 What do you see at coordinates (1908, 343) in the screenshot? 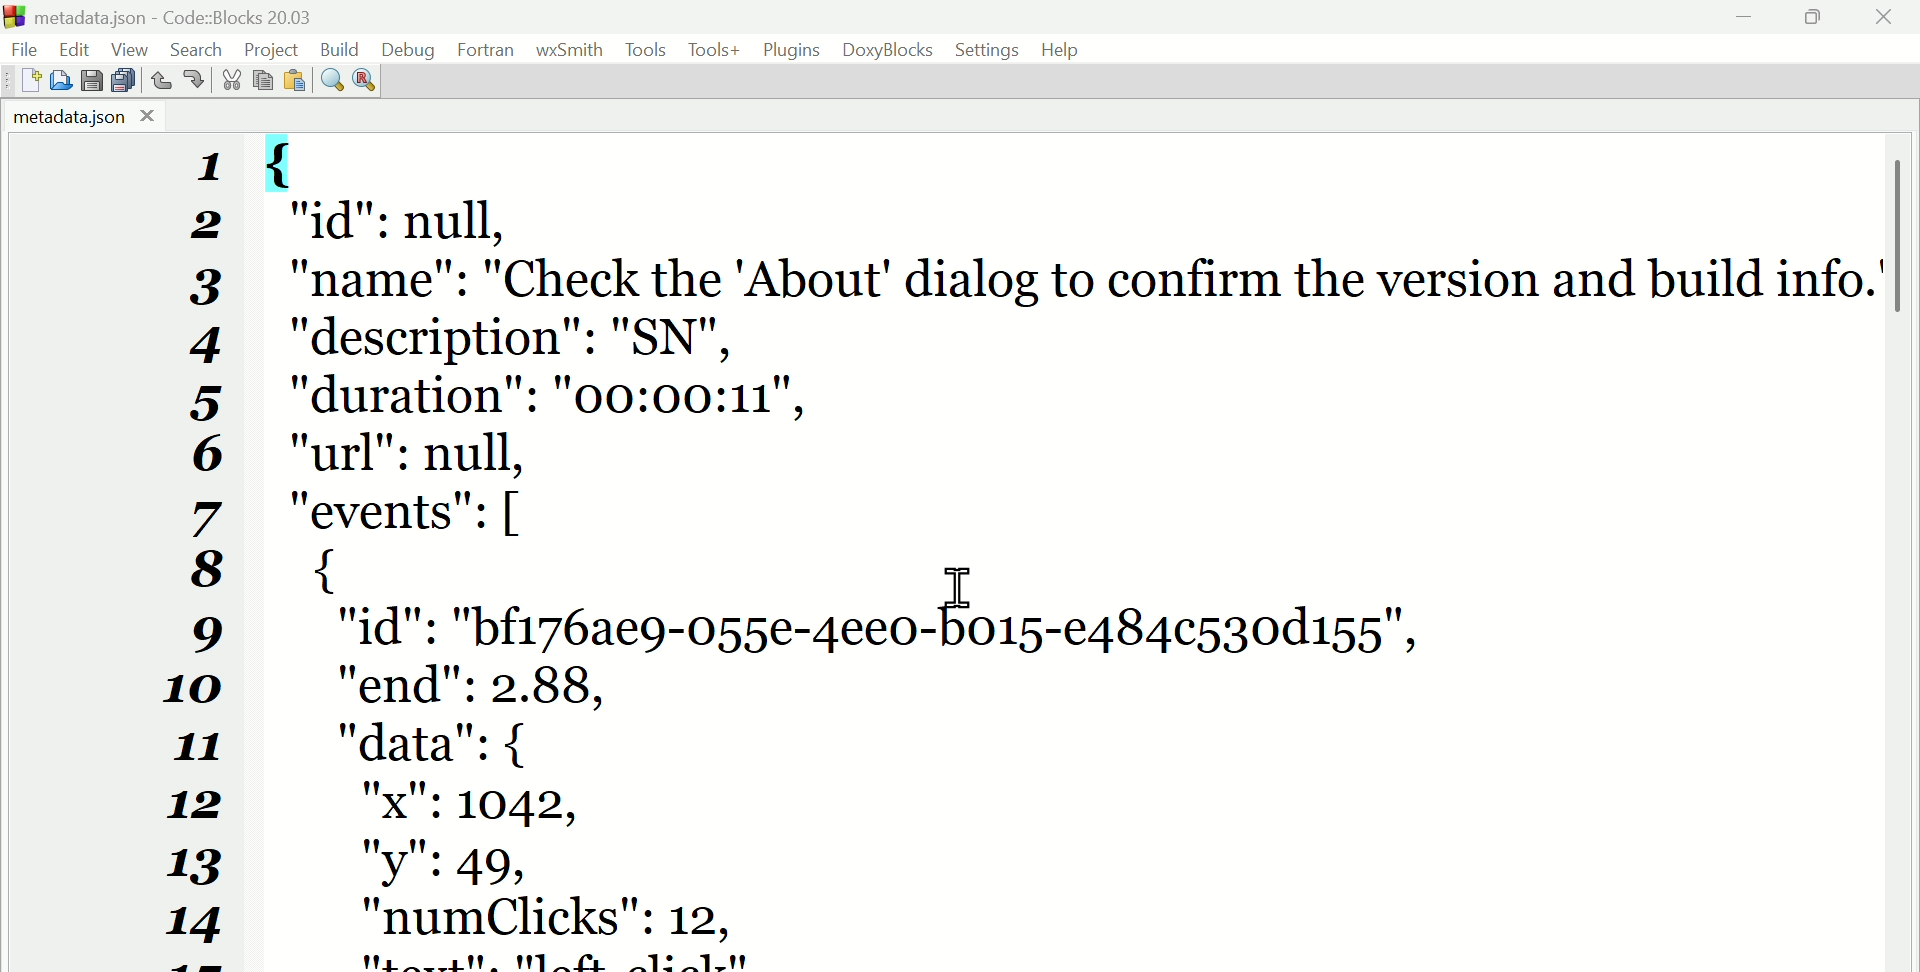
I see `vertical scroll bar` at bounding box center [1908, 343].